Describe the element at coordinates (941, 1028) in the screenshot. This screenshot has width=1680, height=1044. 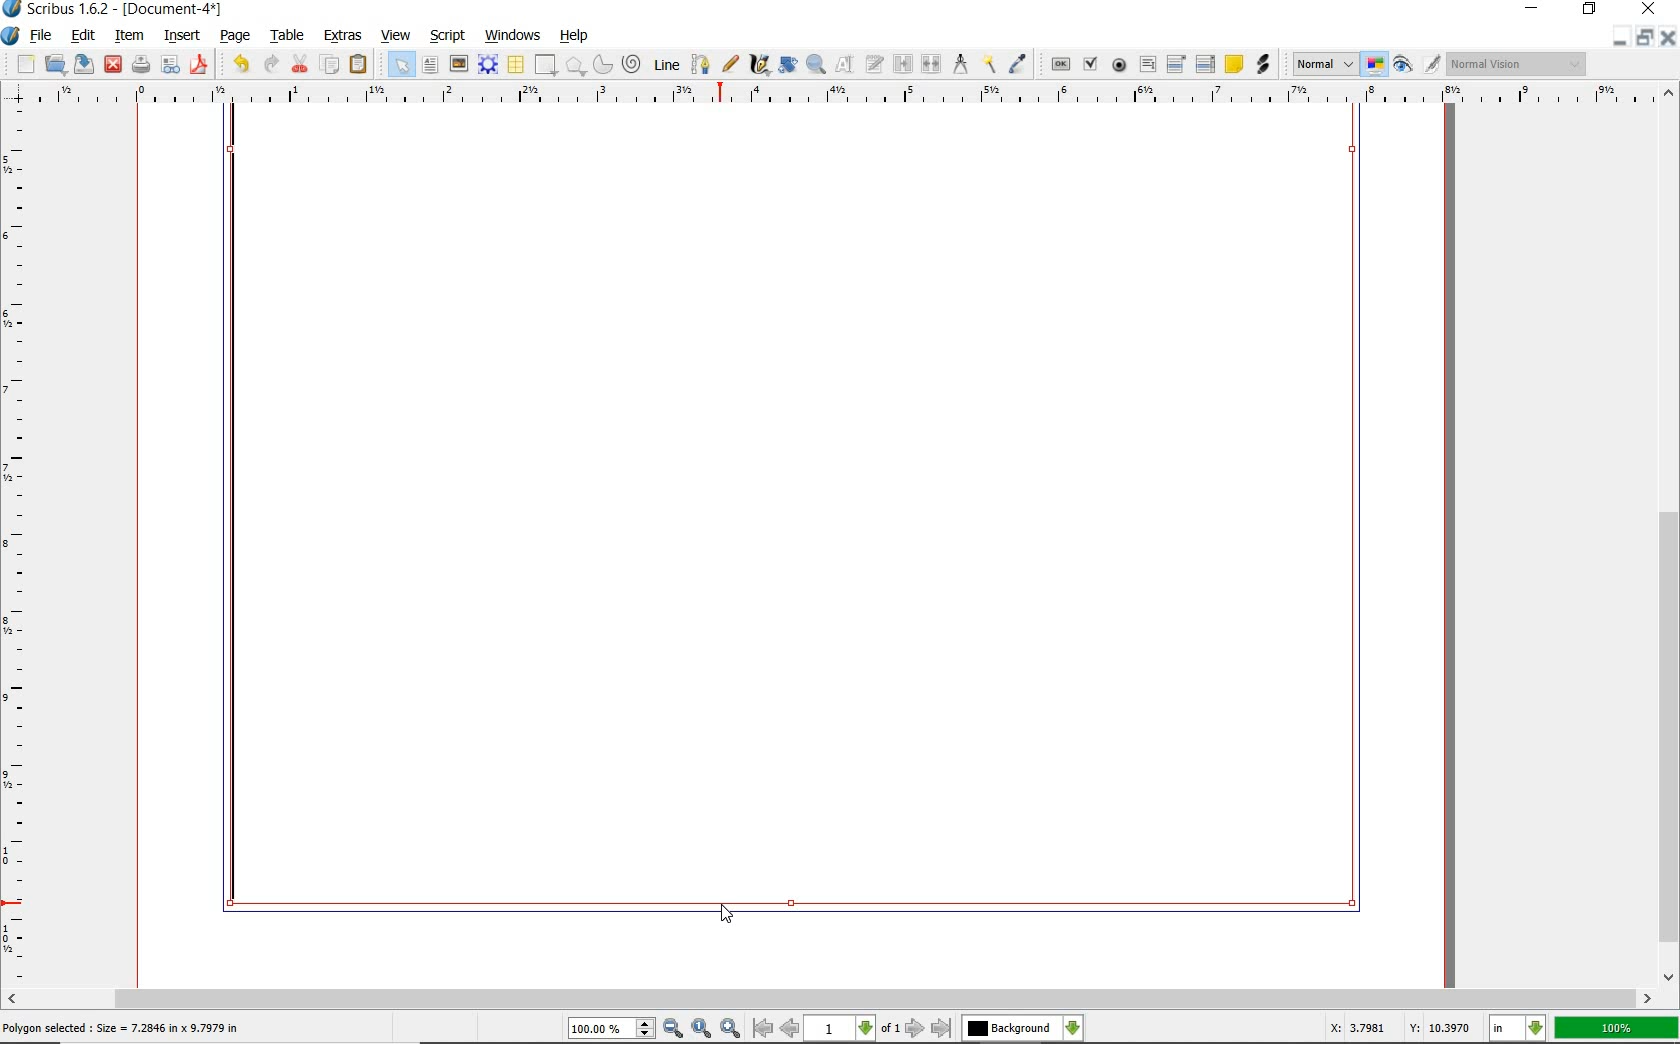
I see `go to last page` at that location.